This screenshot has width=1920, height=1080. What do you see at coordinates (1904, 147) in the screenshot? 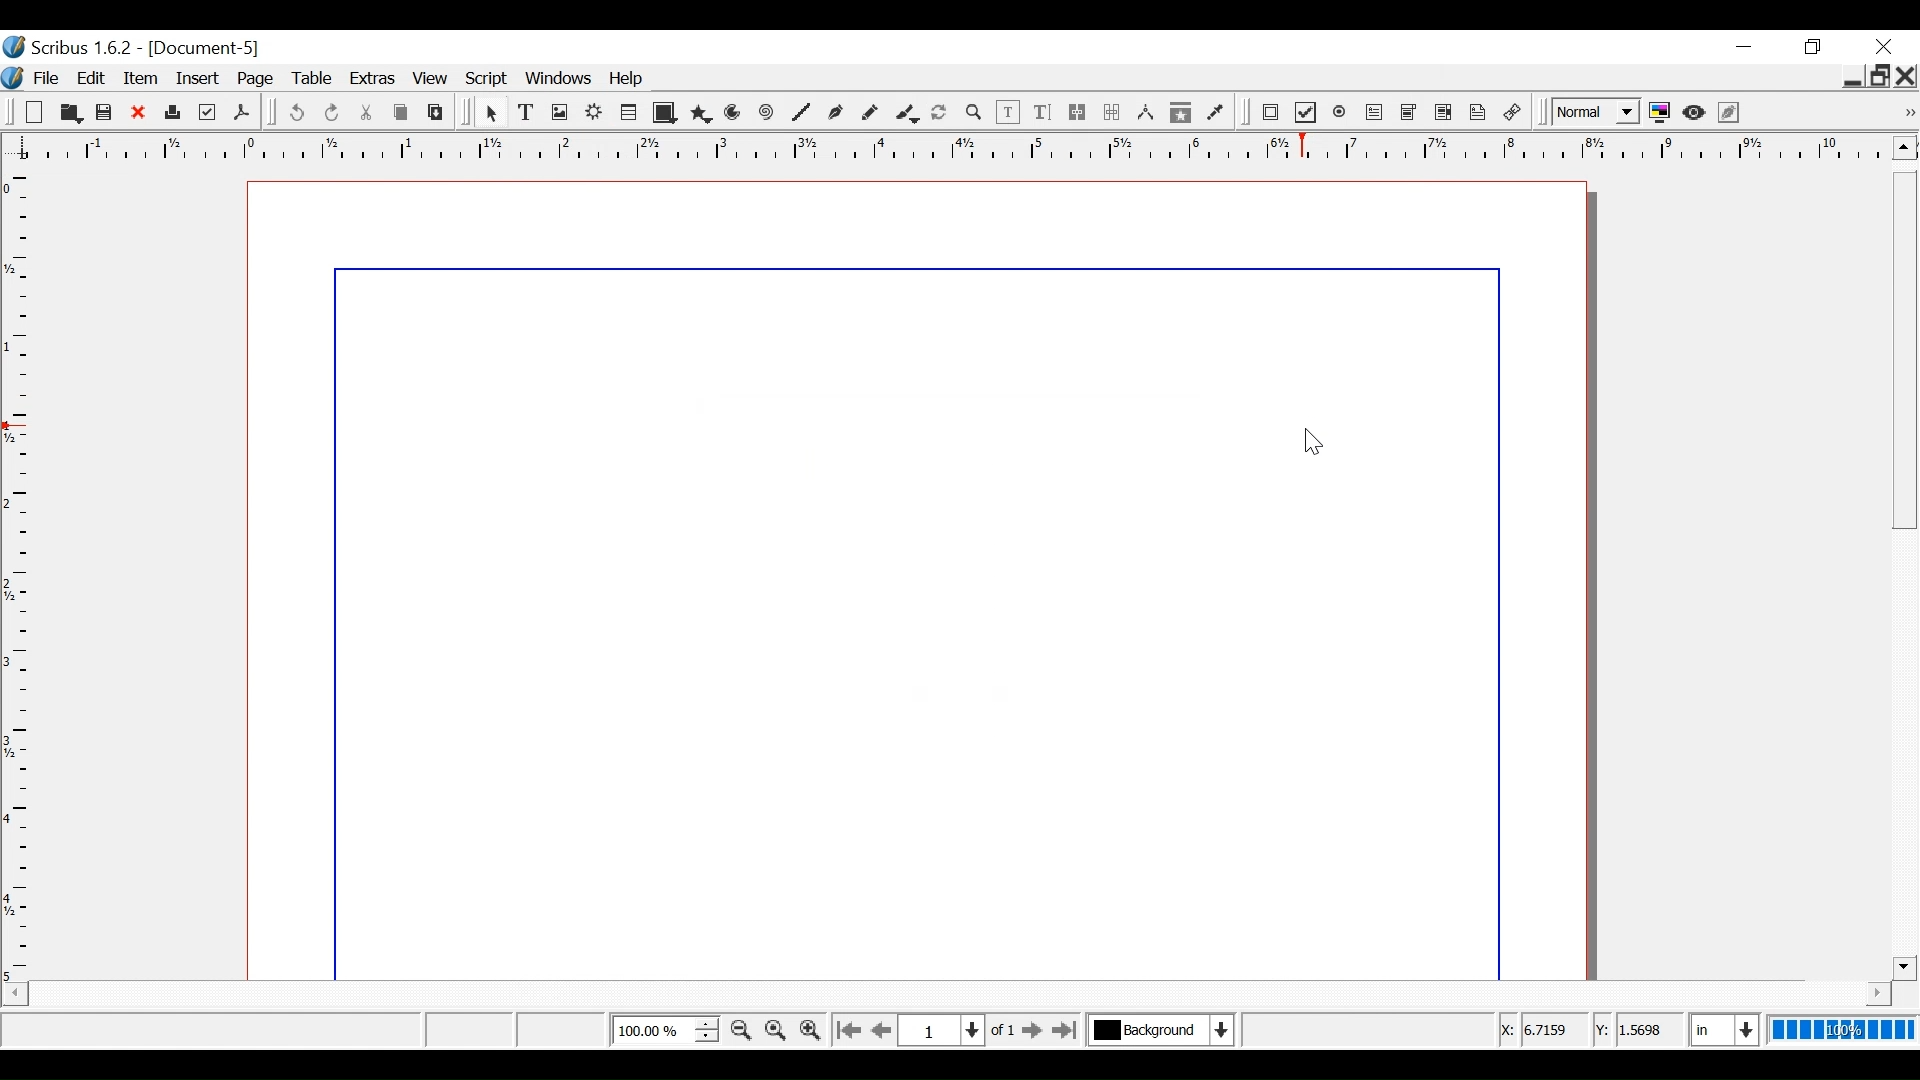
I see `Scroll up` at bounding box center [1904, 147].